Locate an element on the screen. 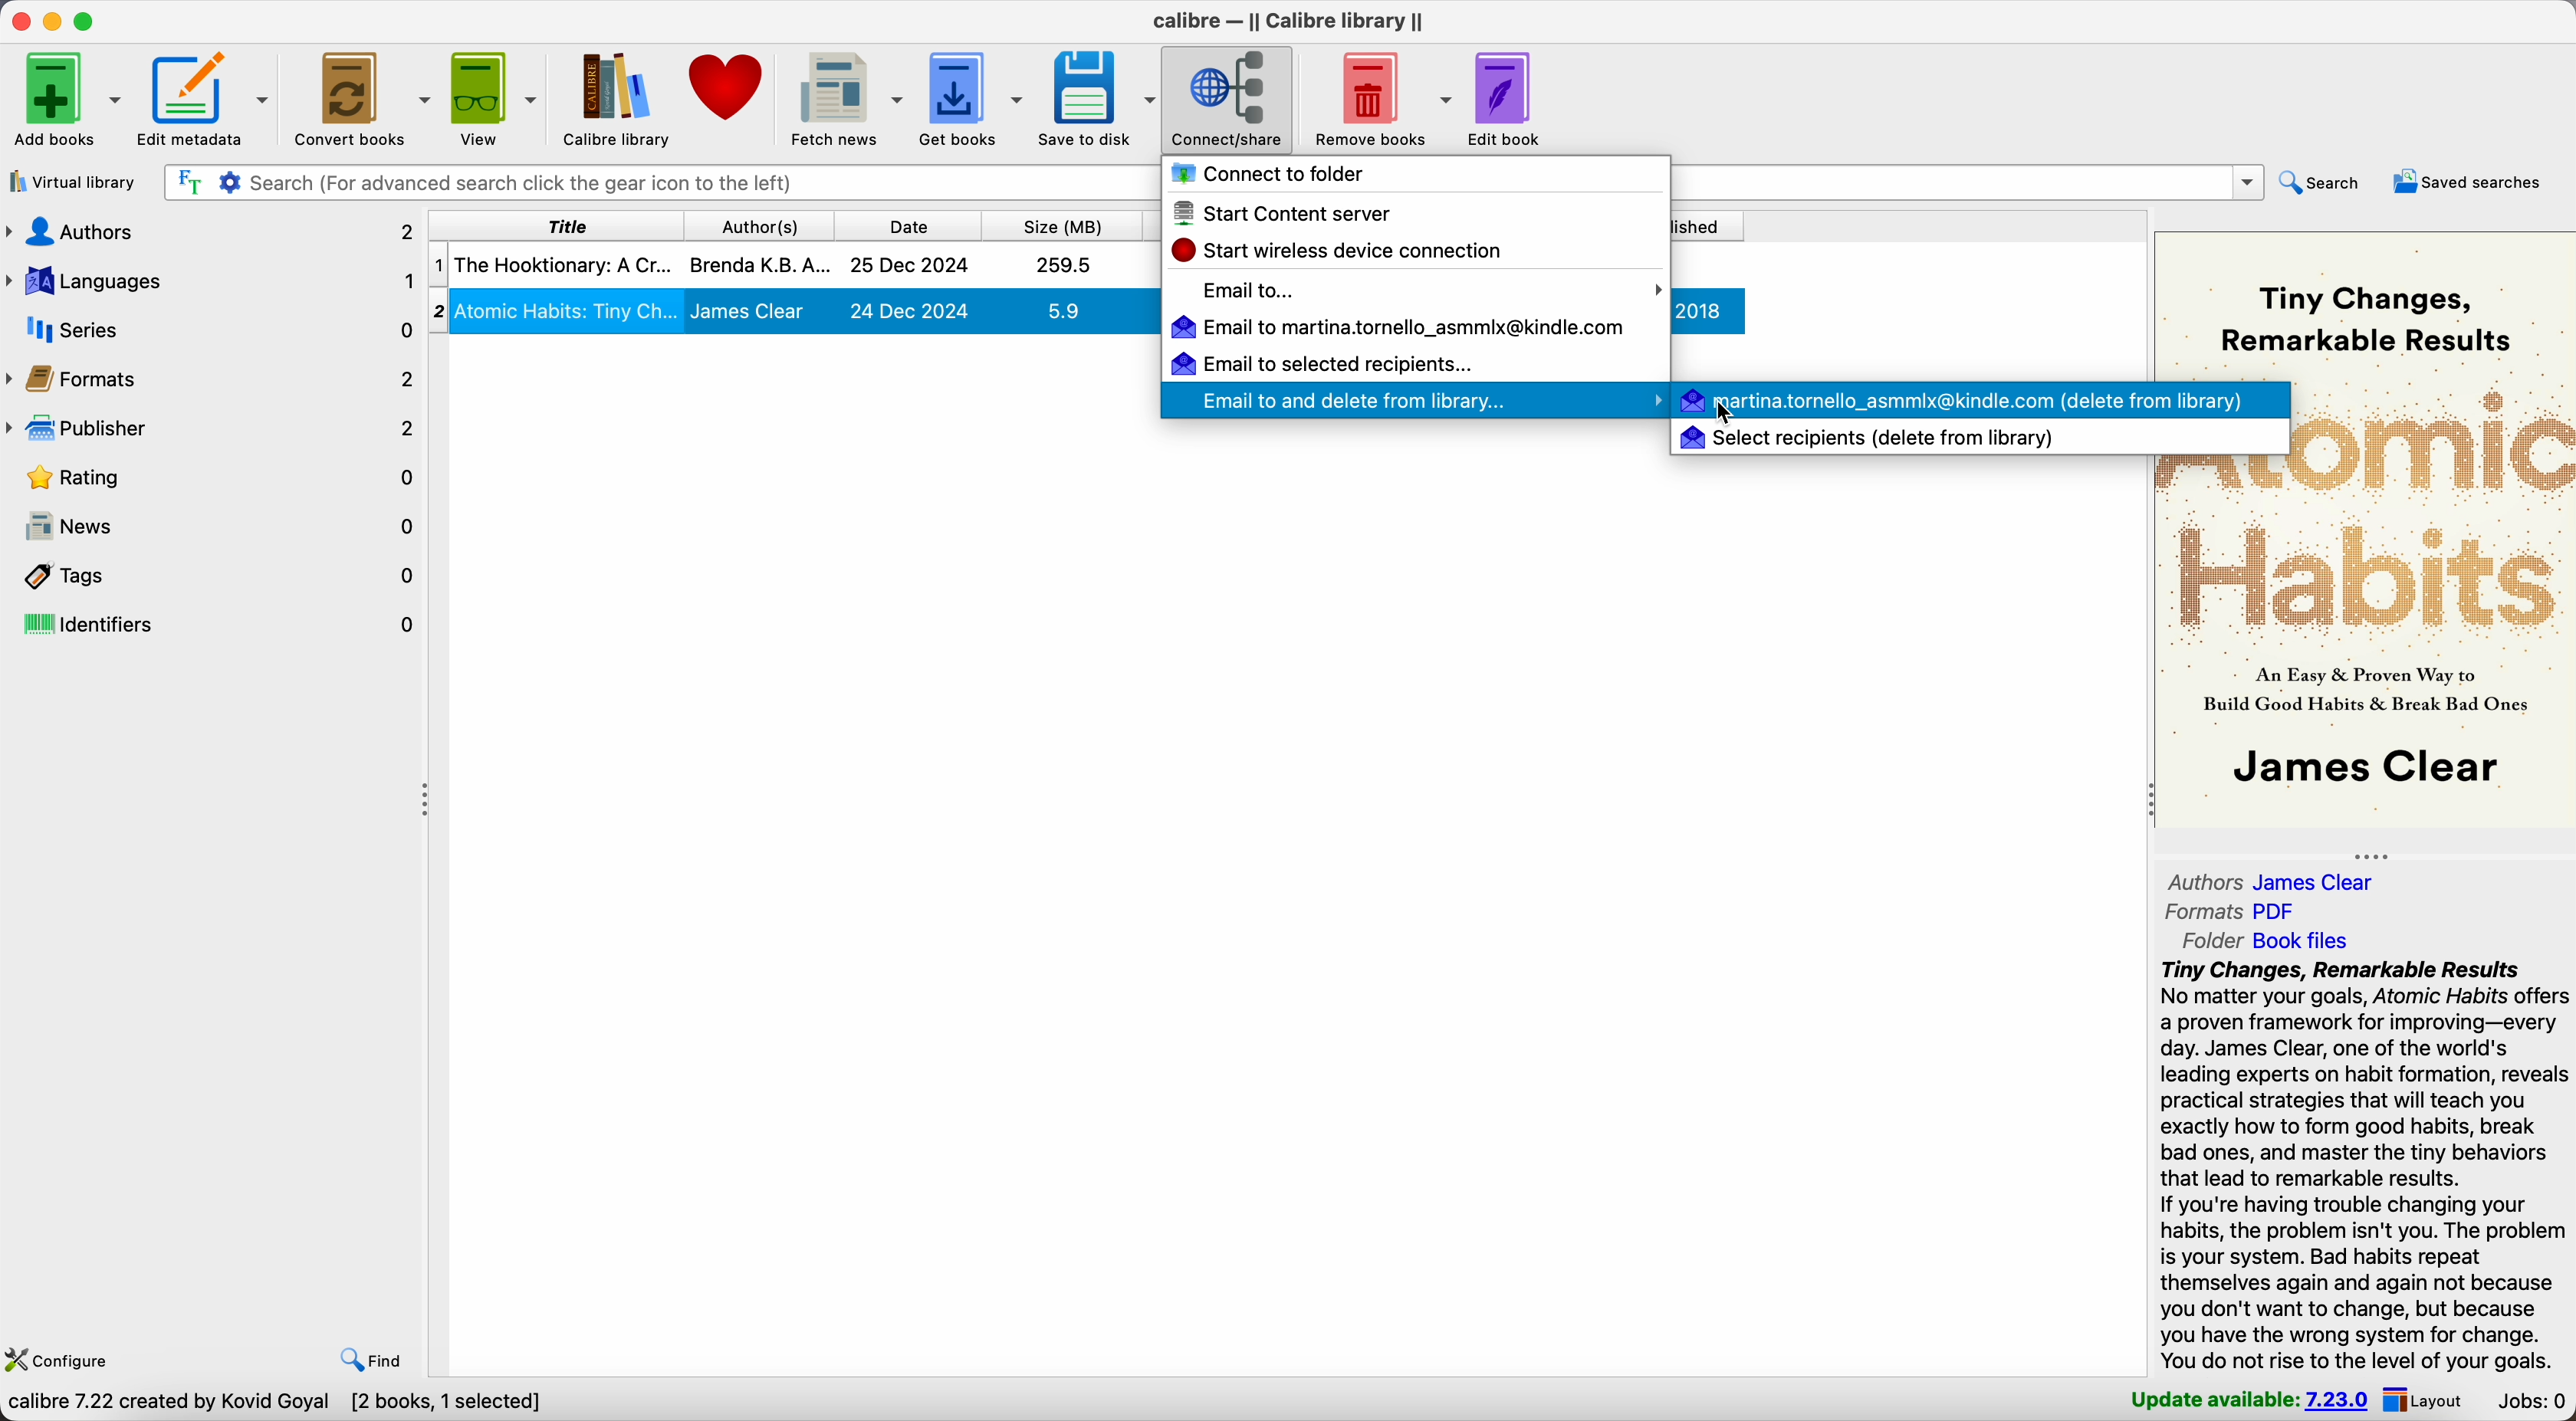 The image size is (2576, 1421). fetch news is located at coordinates (847, 98).